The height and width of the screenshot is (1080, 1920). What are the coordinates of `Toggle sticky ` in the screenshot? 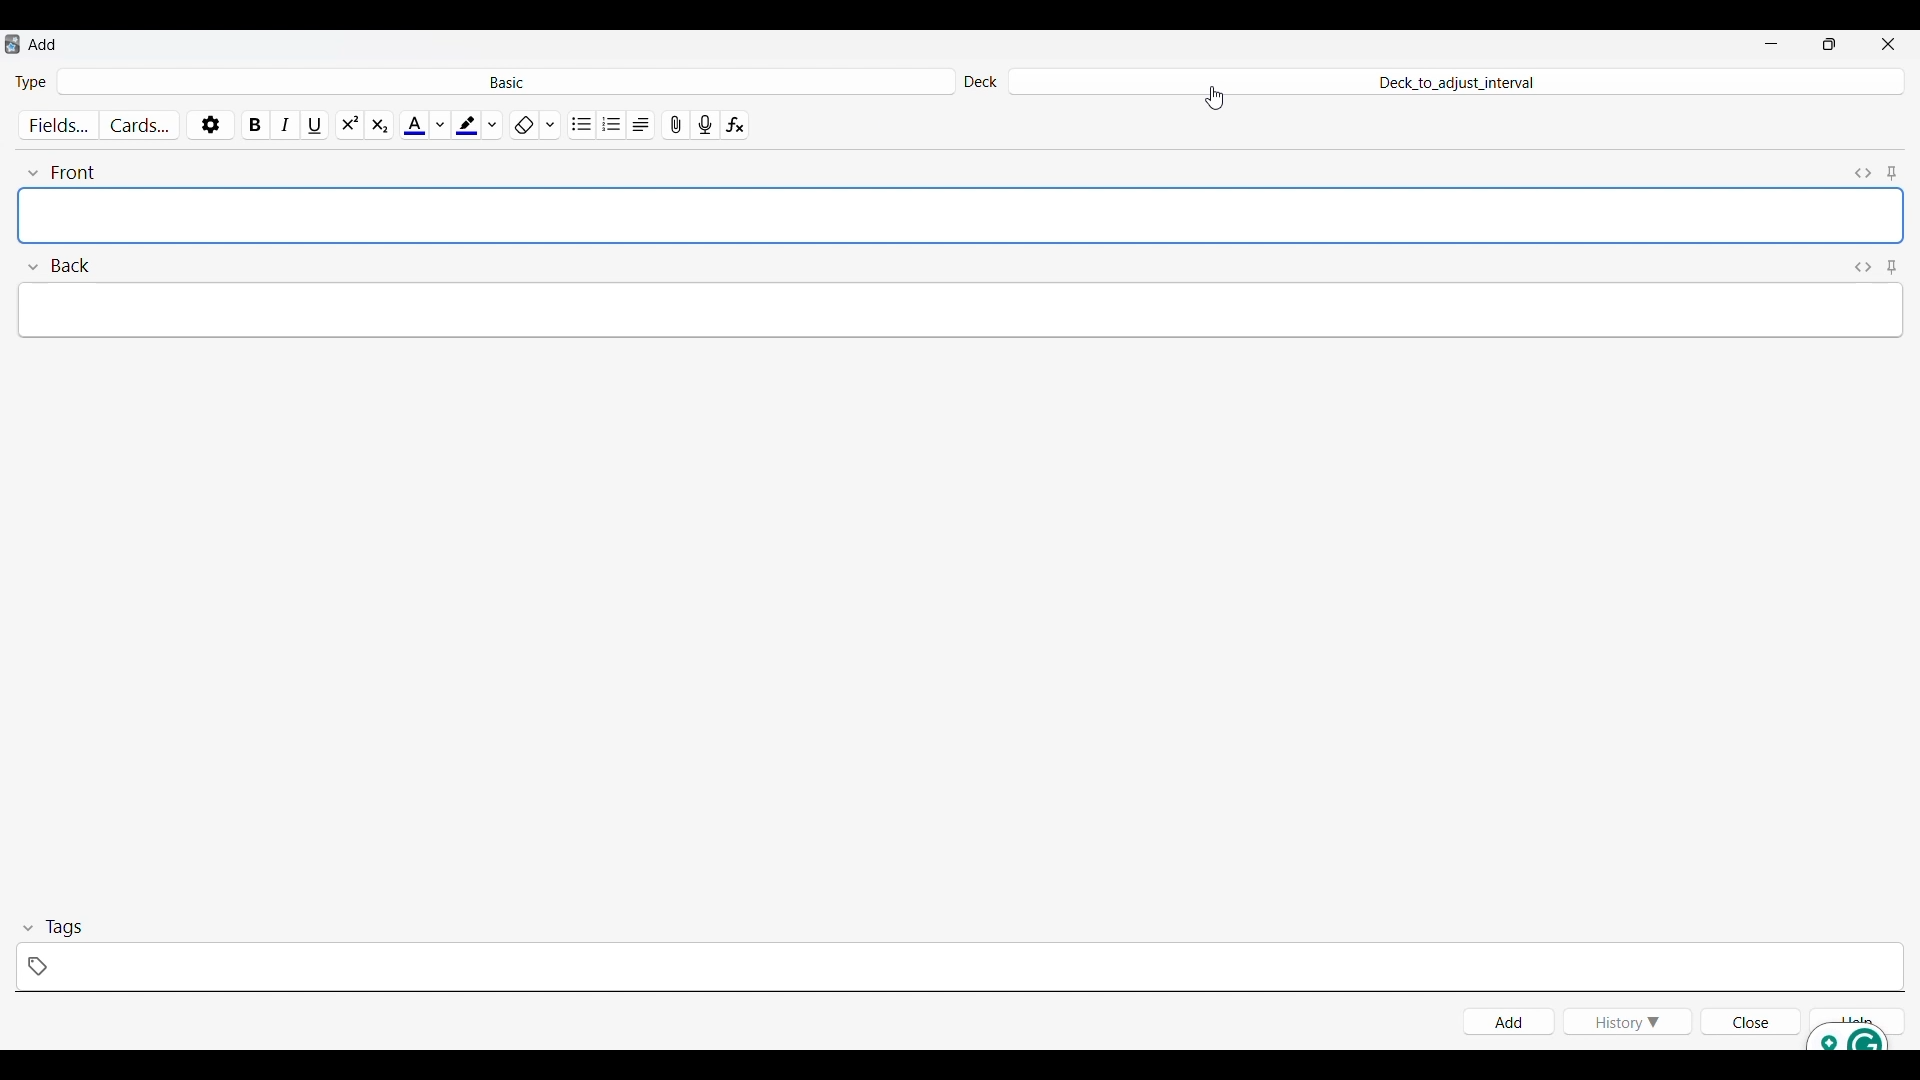 It's located at (1891, 174).